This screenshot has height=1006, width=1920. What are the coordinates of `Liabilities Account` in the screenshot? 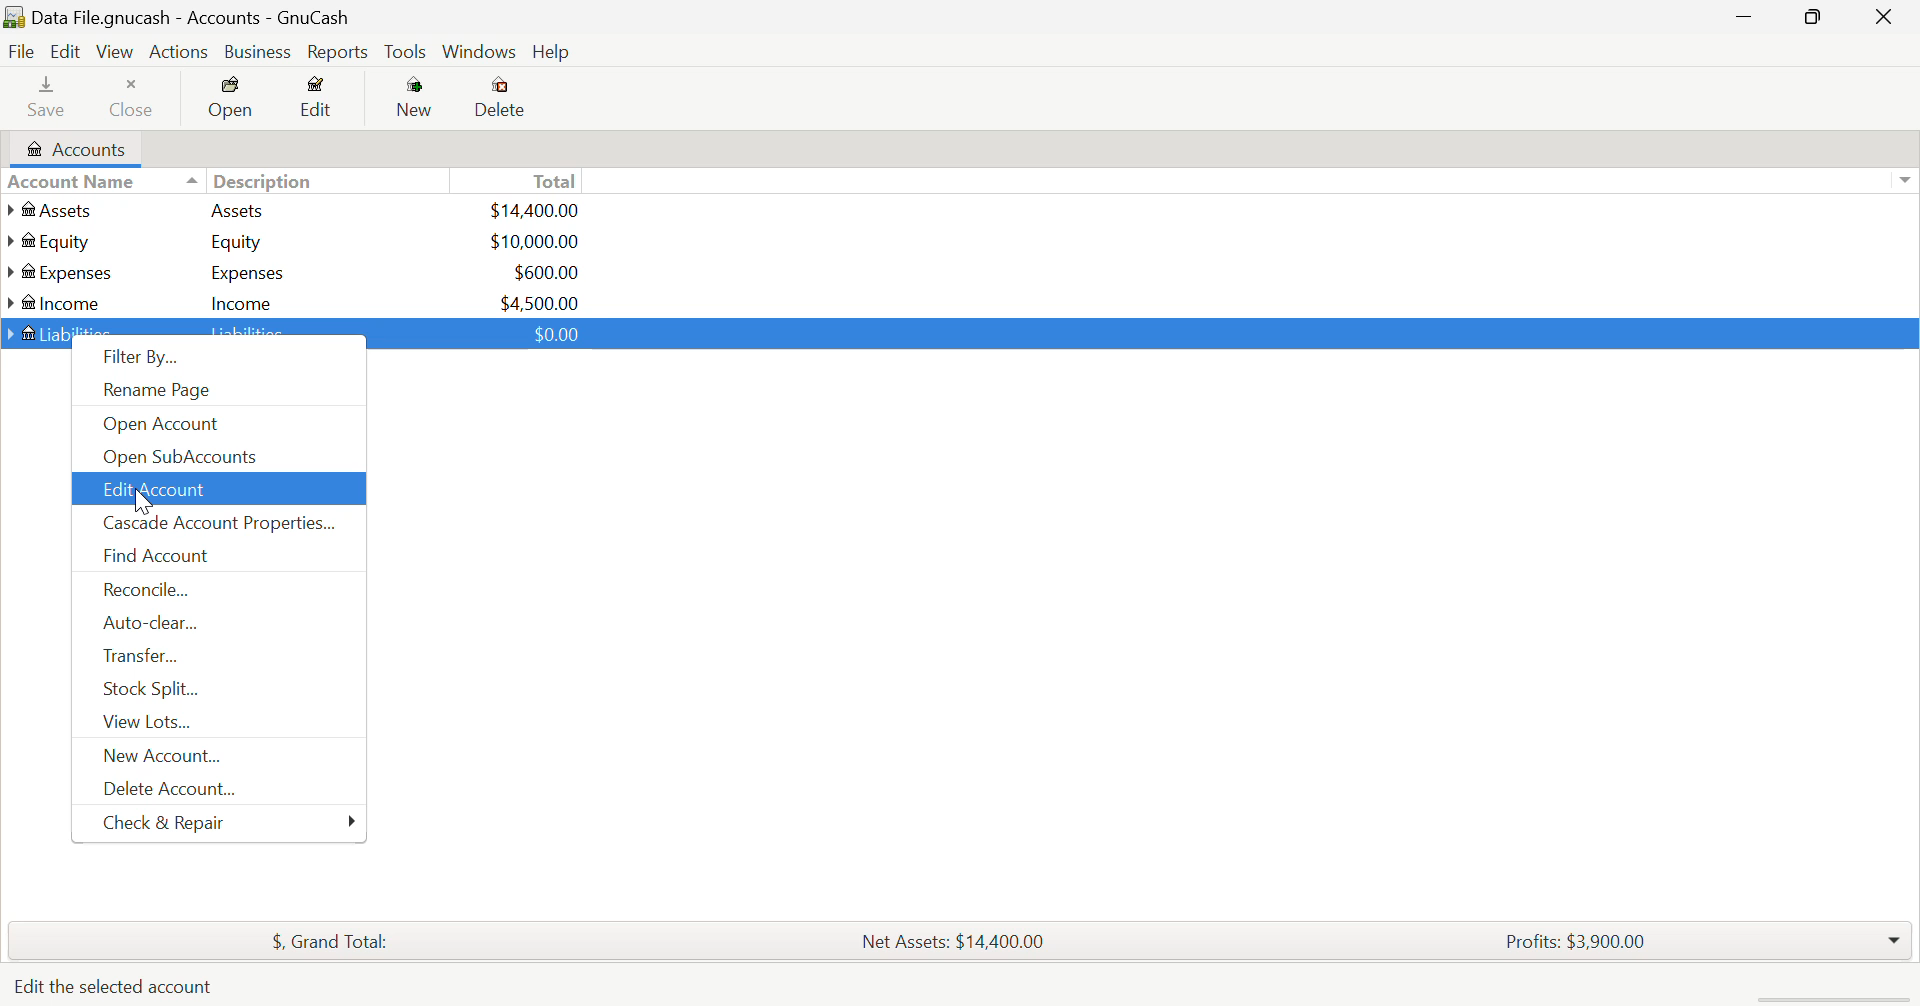 It's located at (61, 332).